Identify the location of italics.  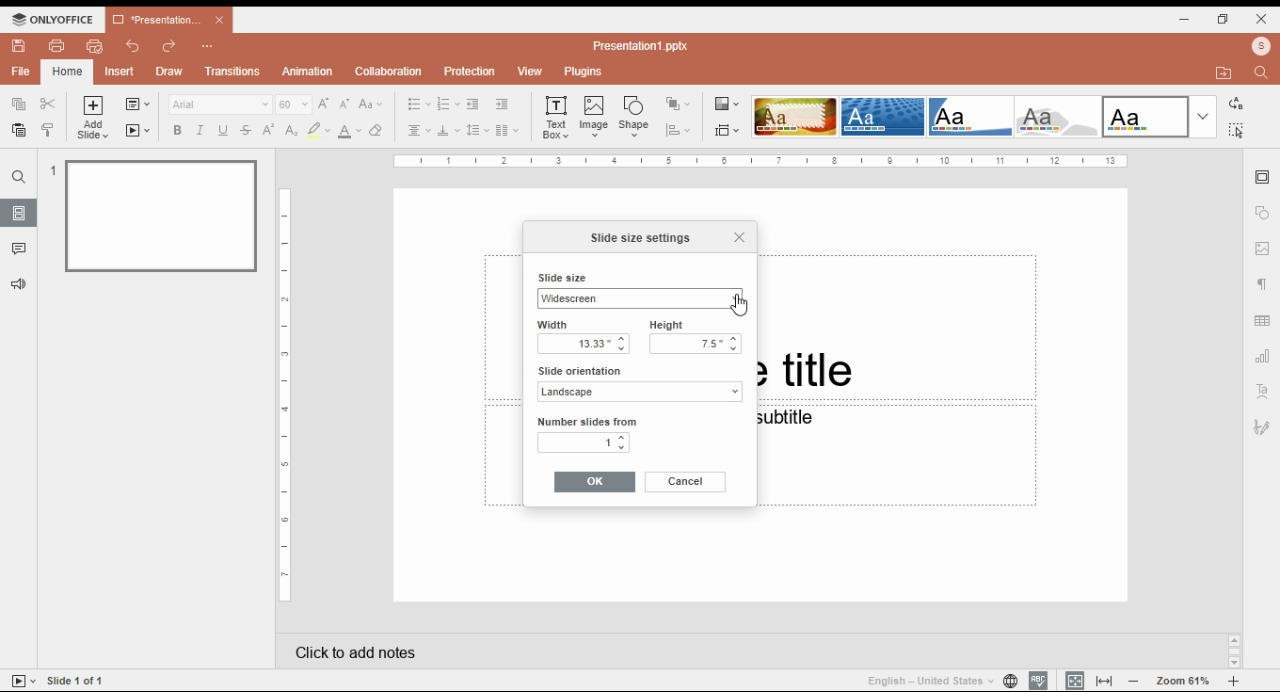
(198, 130).